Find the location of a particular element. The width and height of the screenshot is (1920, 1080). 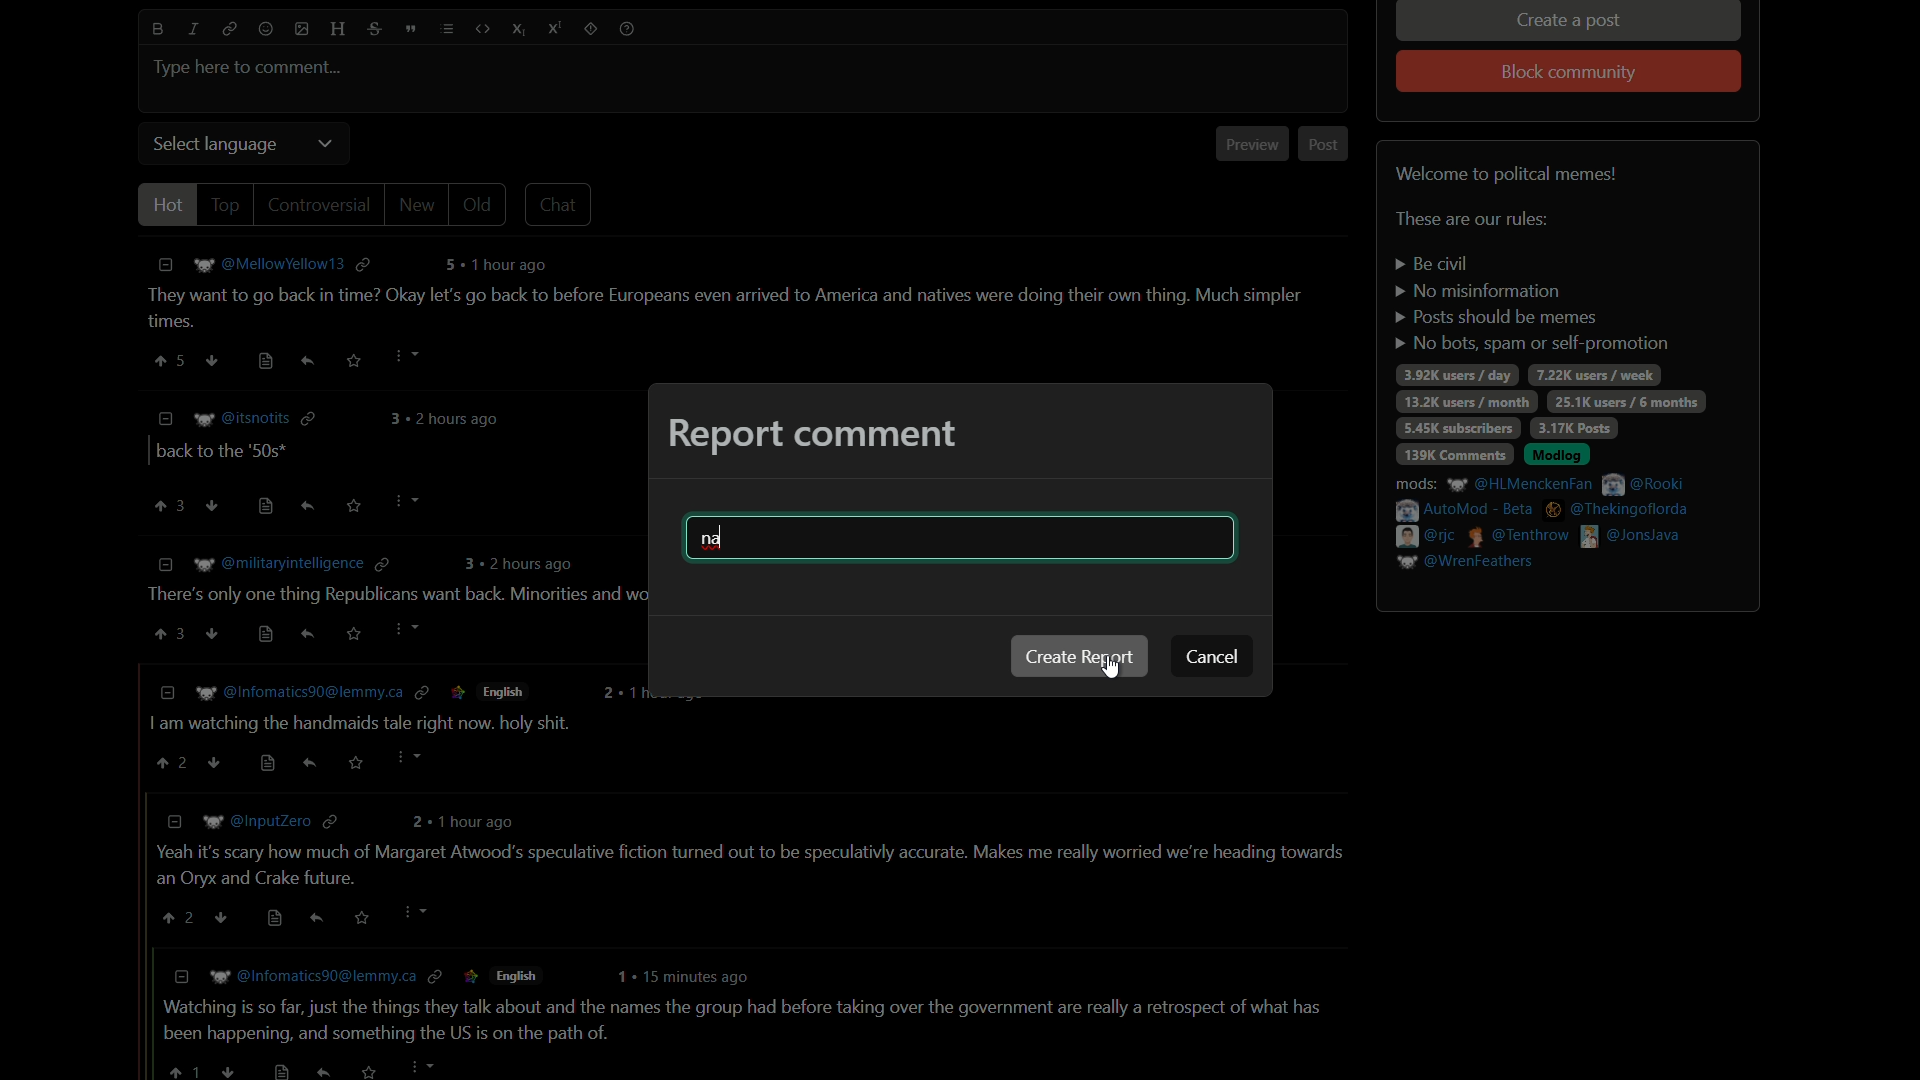

comment-3 is located at coordinates (389, 604).